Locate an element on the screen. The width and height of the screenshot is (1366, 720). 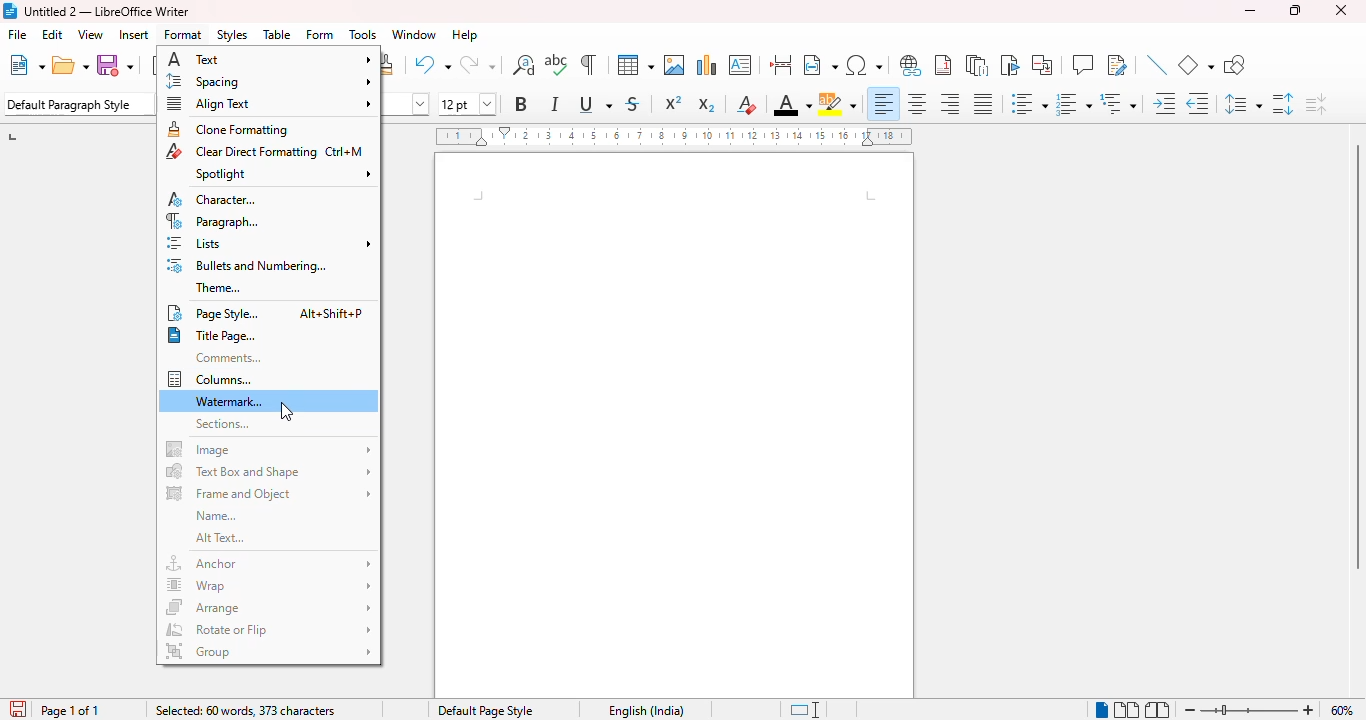
justified is located at coordinates (982, 104).